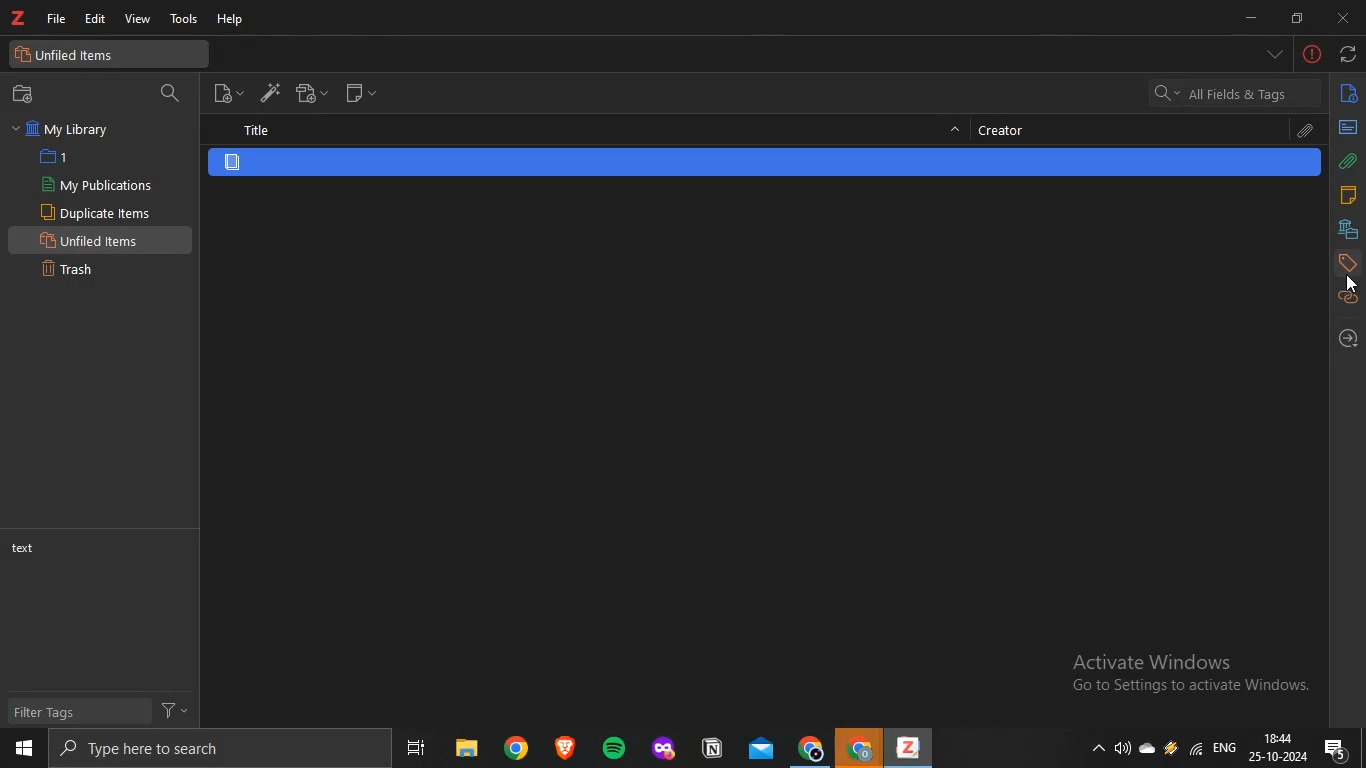 The image size is (1366, 768). Describe the element at coordinates (1273, 55) in the screenshot. I see `list all tabs` at that location.